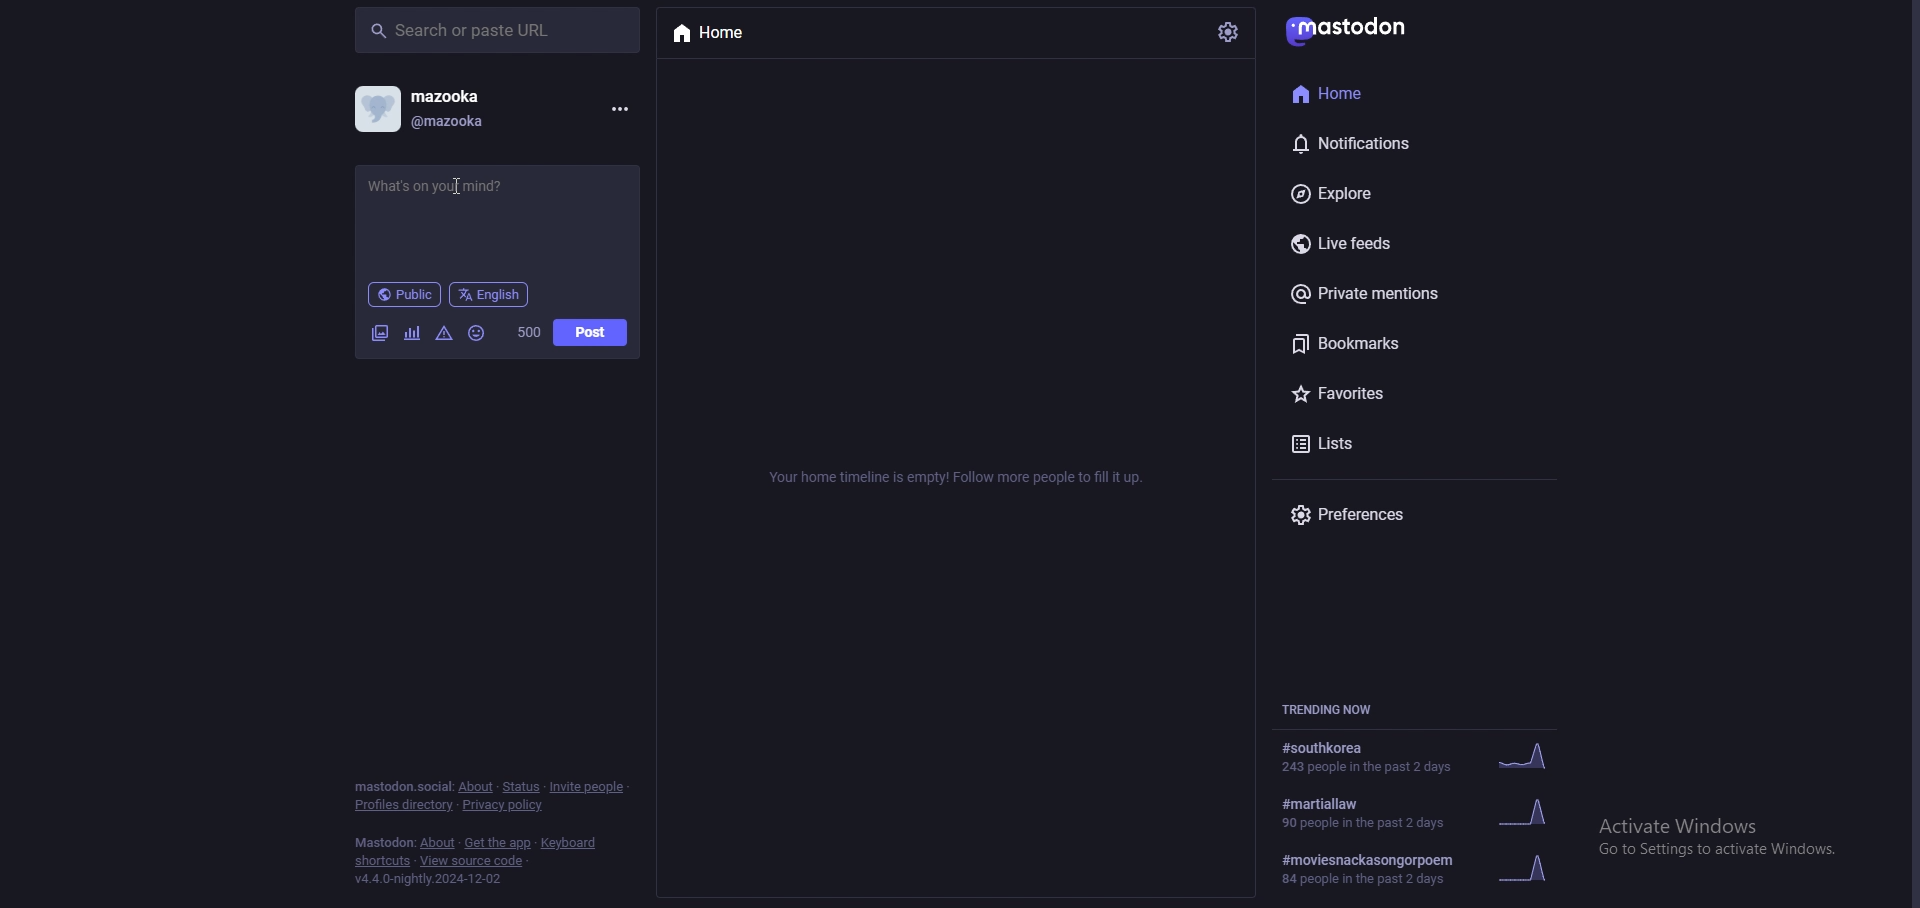 This screenshot has width=1920, height=908. What do you see at coordinates (962, 475) in the screenshot?
I see `info` at bounding box center [962, 475].